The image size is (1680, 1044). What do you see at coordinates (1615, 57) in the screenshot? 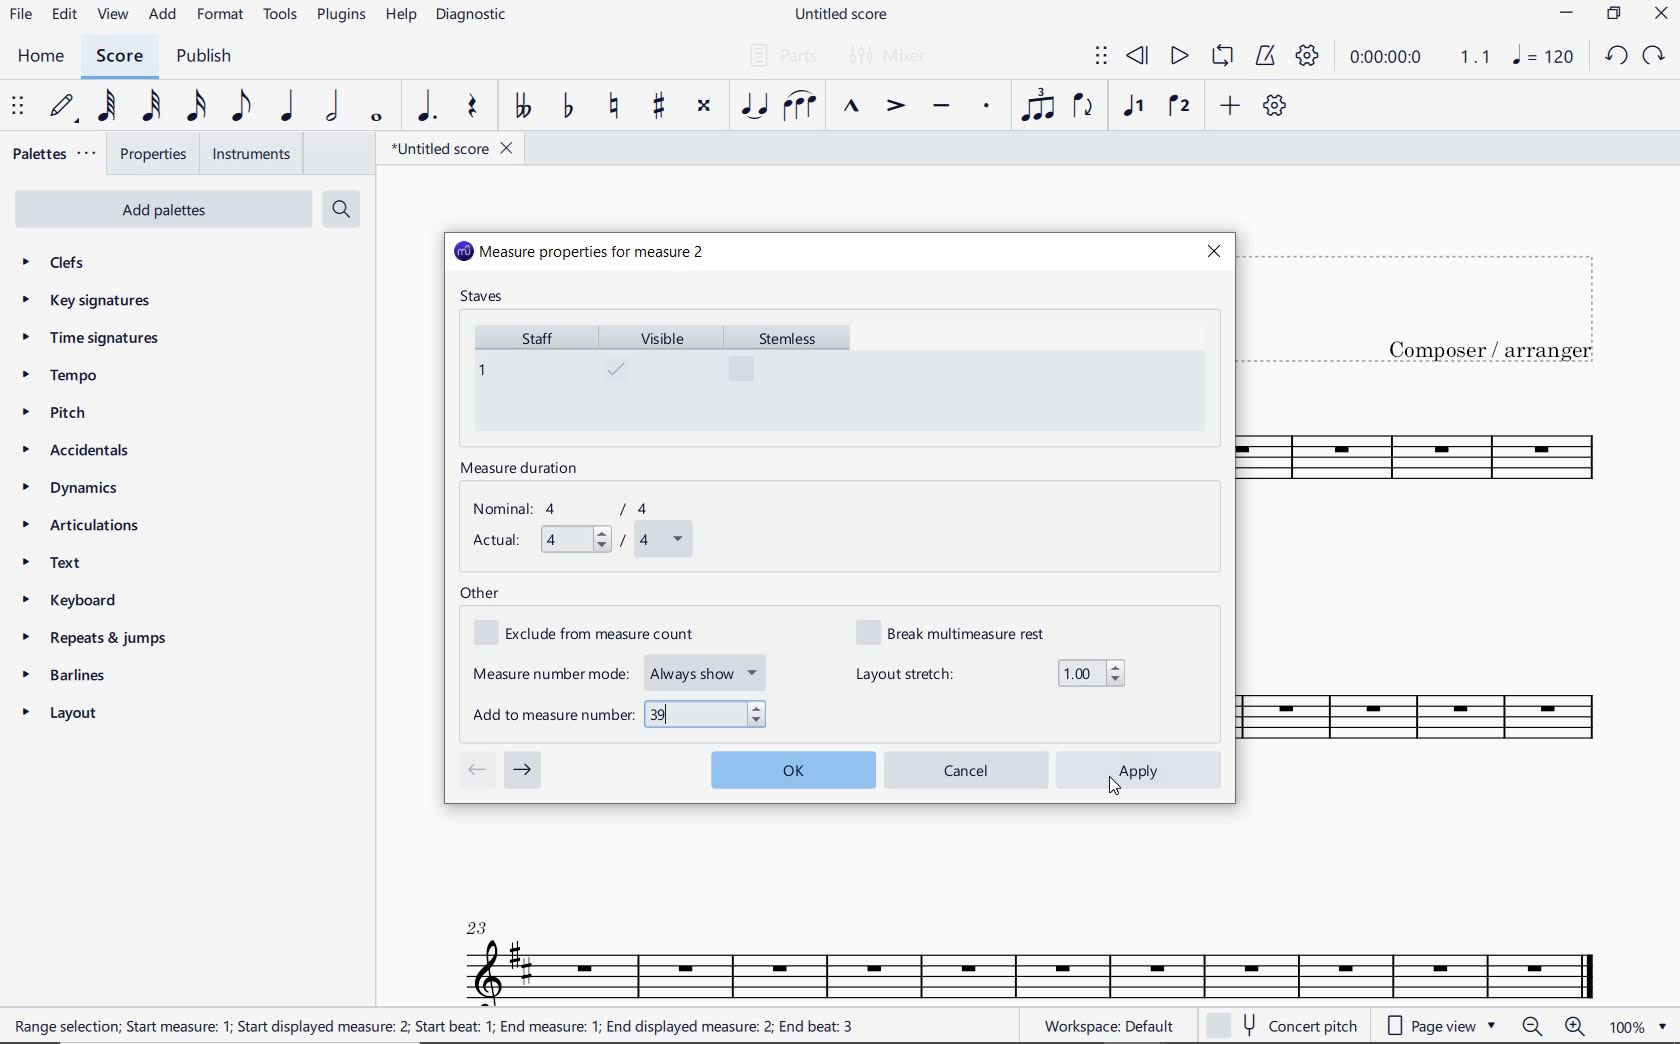
I see `UNDO` at bounding box center [1615, 57].